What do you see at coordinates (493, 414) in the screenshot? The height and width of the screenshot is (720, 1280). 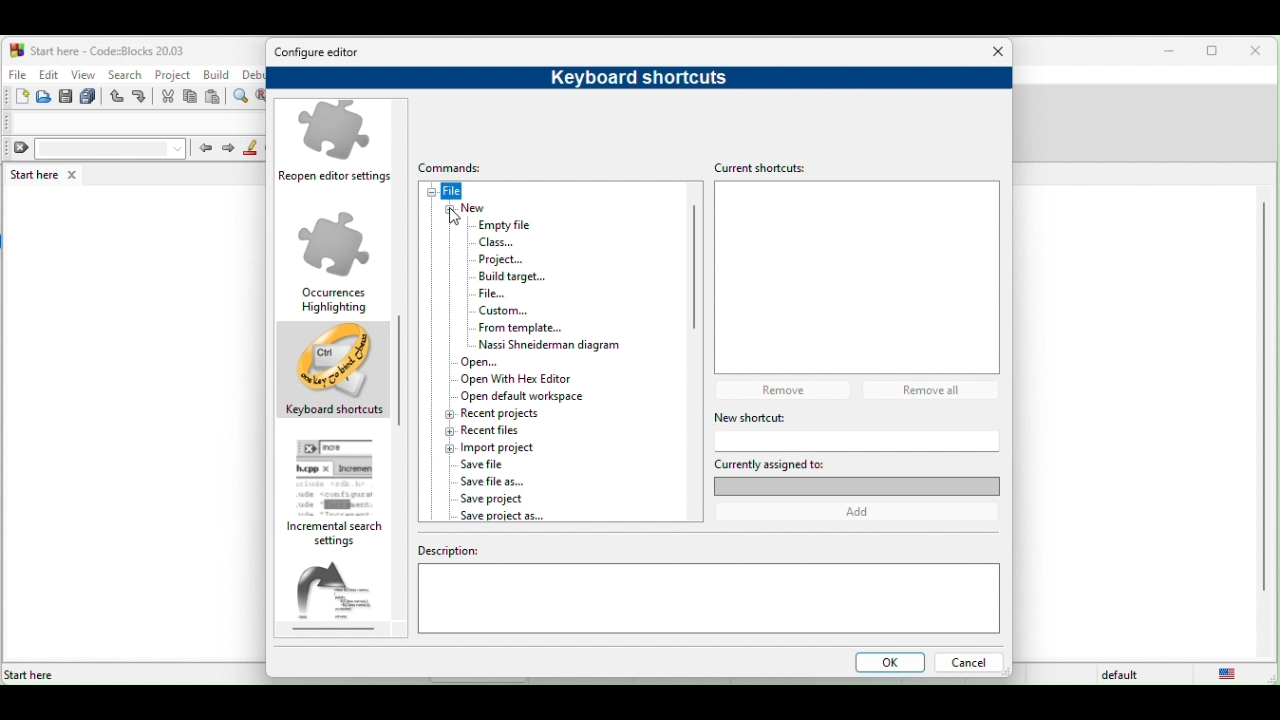 I see `recent project` at bounding box center [493, 414].